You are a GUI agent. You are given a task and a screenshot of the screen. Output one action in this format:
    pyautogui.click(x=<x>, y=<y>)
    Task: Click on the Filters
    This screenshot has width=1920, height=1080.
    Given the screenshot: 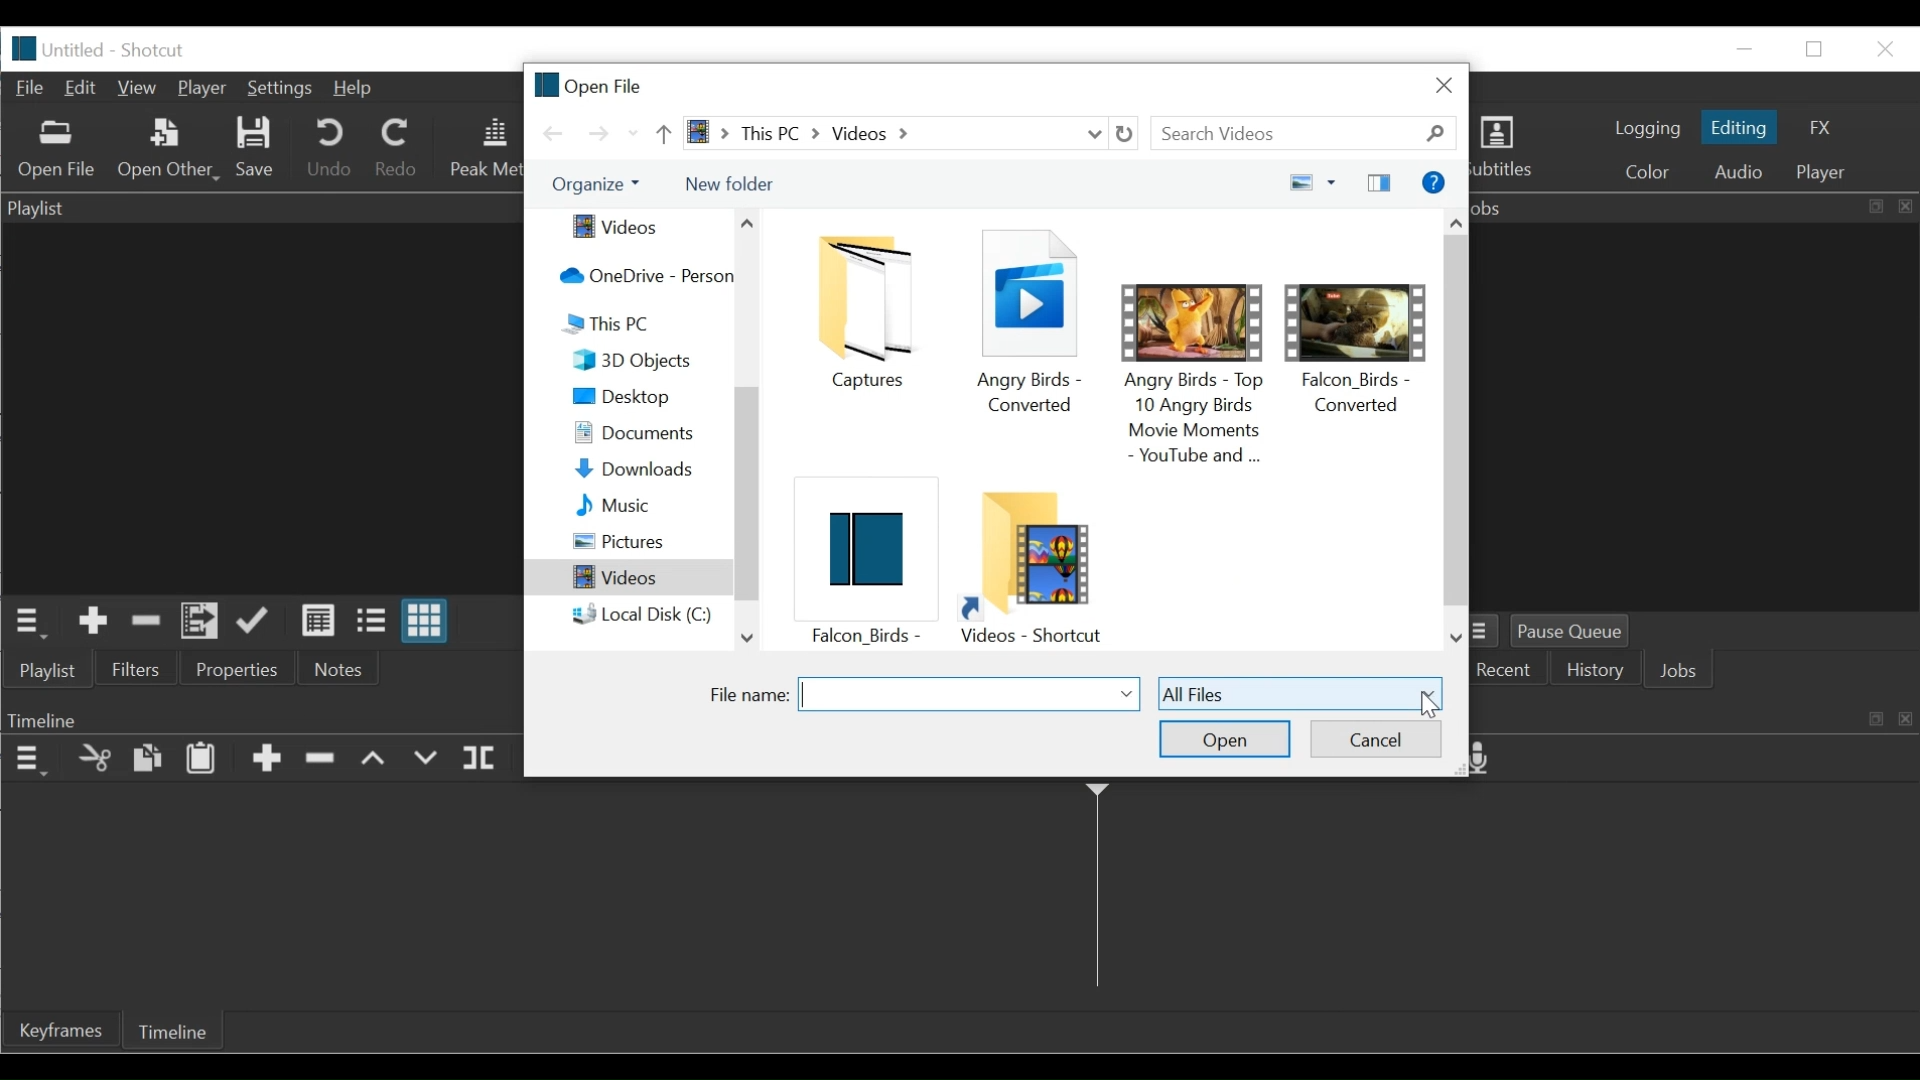 What is the action you would take?
    pyautogui.click(x=135, y=667)
    